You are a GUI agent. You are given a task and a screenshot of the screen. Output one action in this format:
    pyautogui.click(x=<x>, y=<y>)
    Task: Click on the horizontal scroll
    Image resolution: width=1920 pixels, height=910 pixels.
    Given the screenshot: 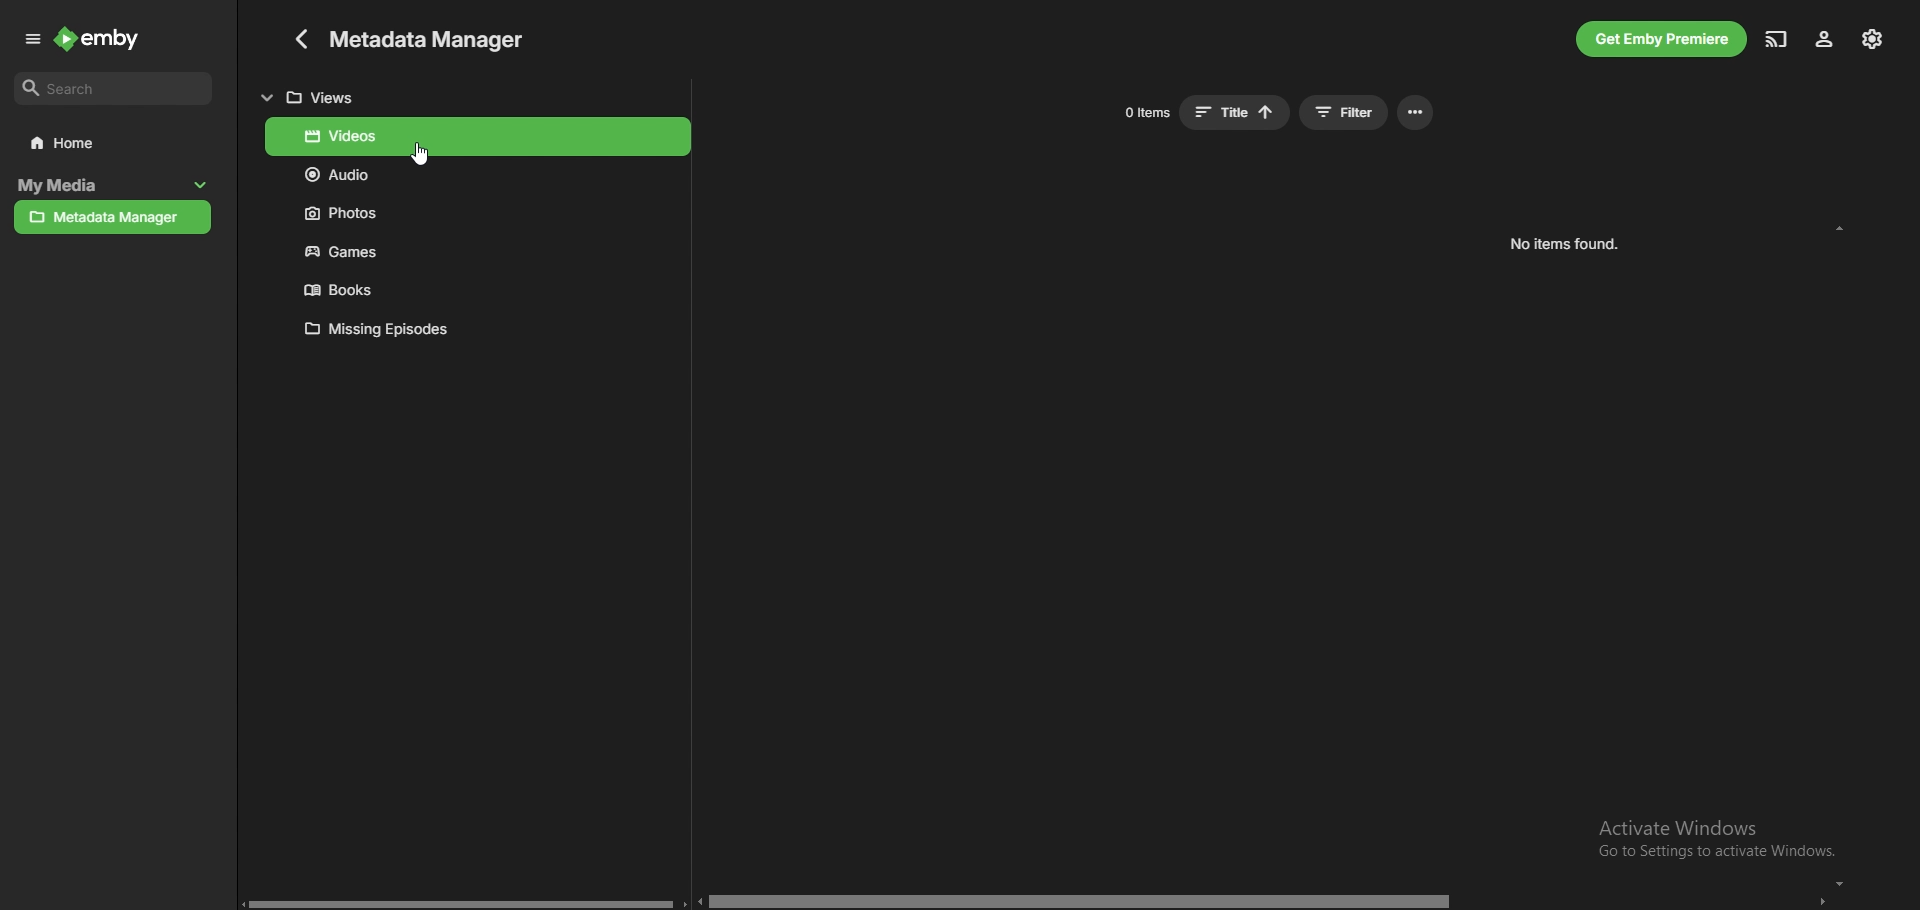 What is the action you would take?
    pyautogui.click(x=462, y=903)
    